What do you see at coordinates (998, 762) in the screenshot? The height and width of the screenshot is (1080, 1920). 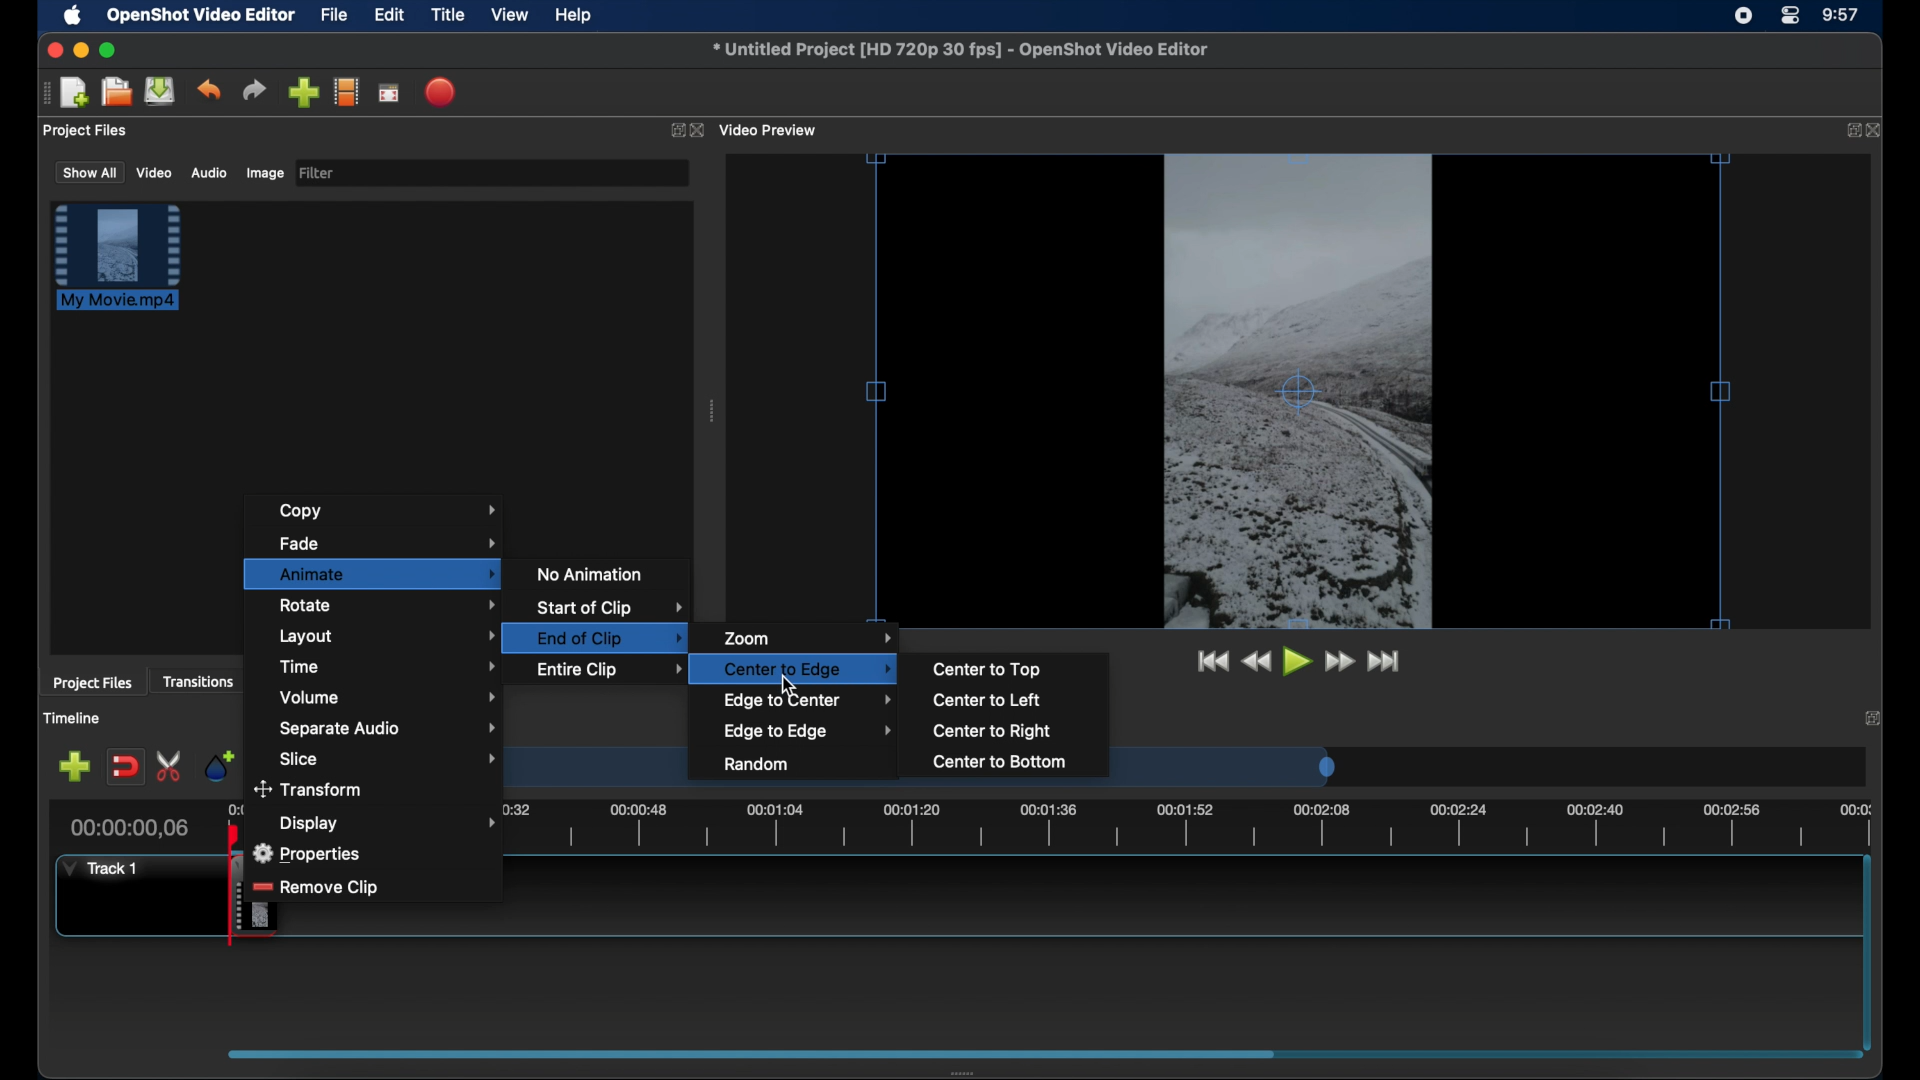 I see `center to bottom` at bounding box center [998, 762].